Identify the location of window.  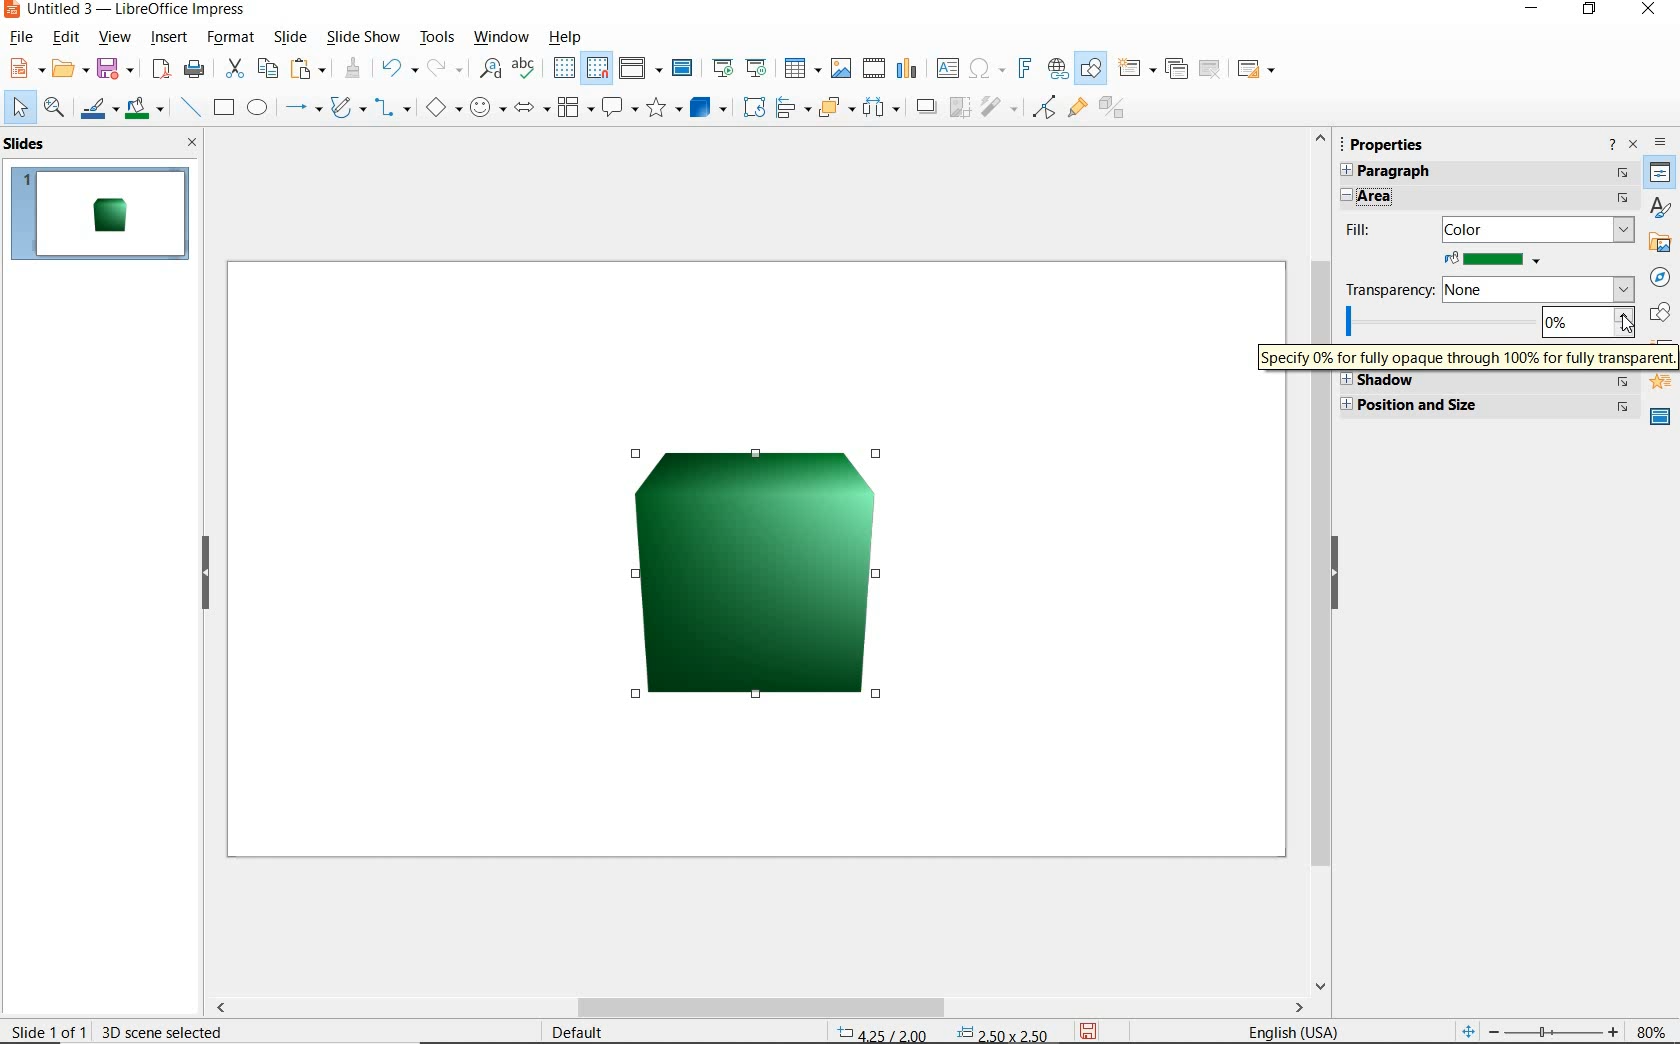
(501, 38).